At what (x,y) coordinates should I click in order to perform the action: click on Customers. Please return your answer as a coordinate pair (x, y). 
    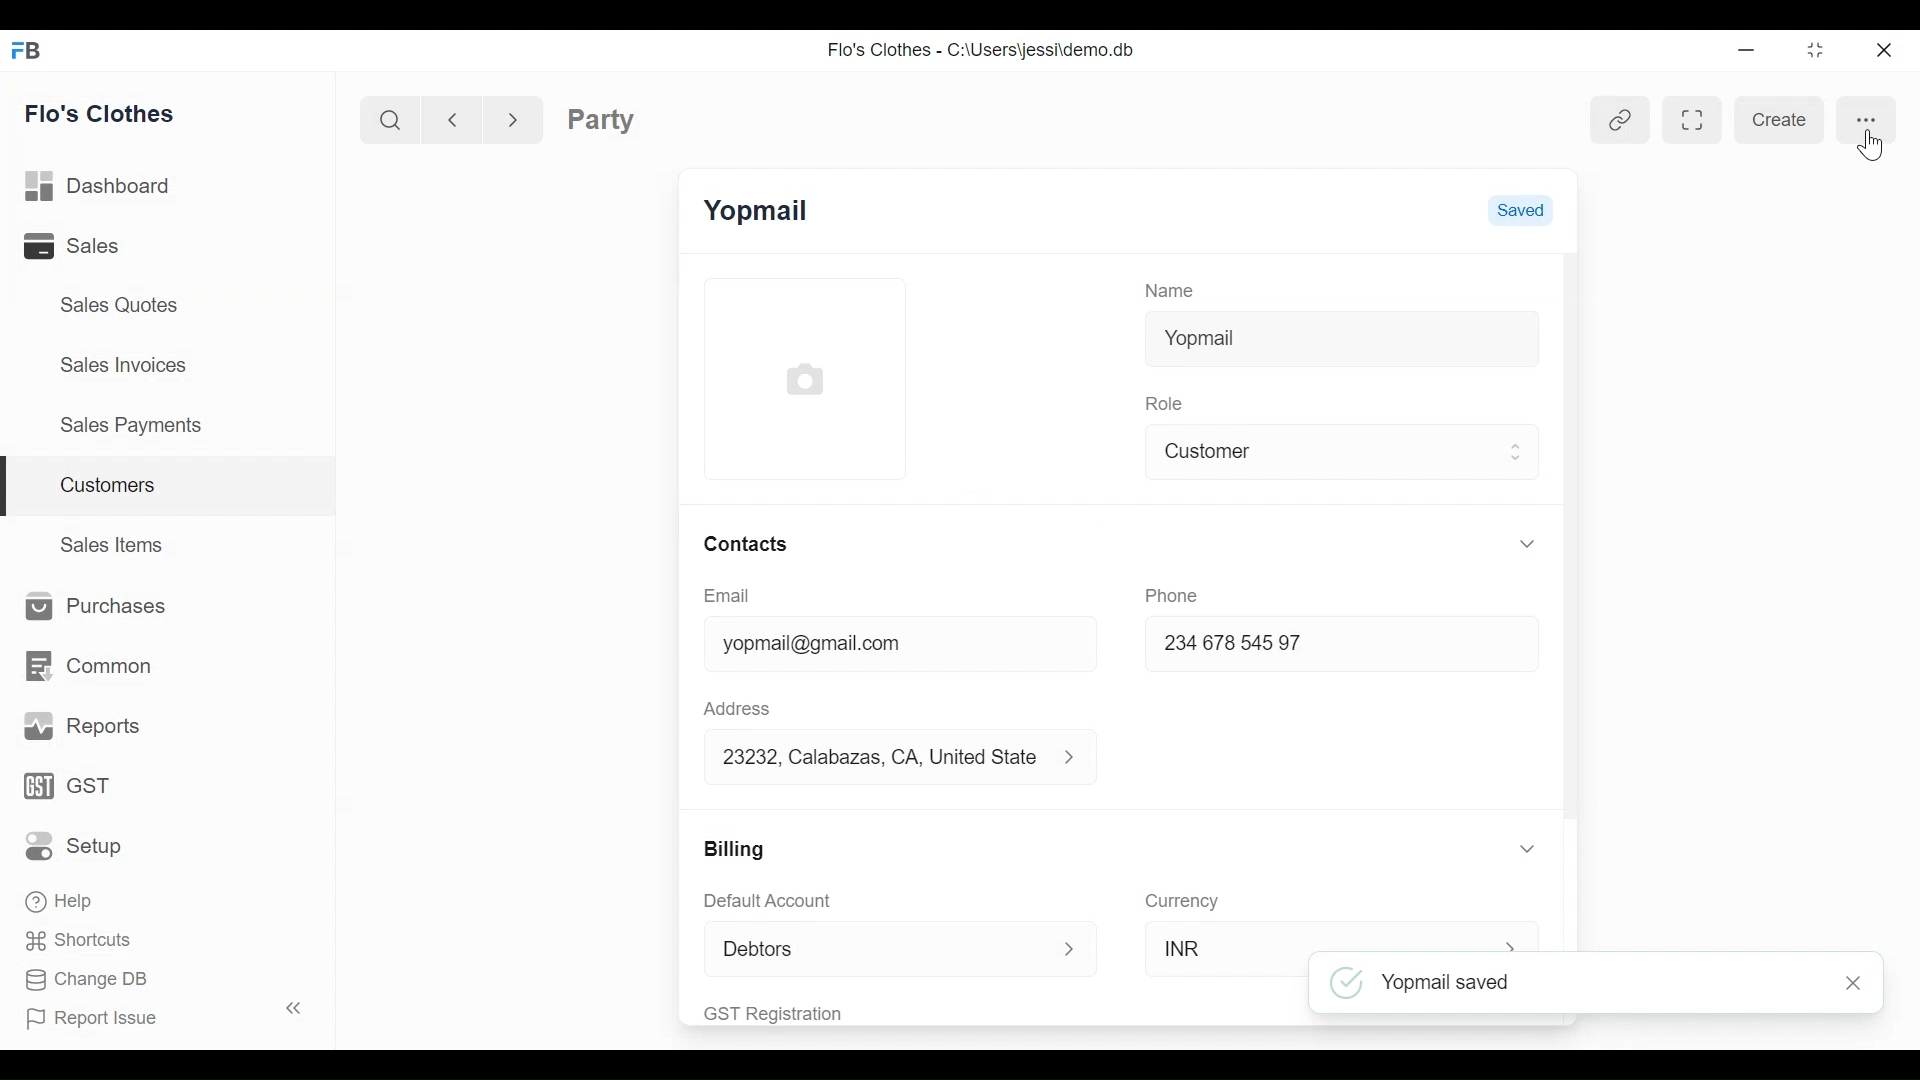
    Looking at the image, I should click on (170, 487).